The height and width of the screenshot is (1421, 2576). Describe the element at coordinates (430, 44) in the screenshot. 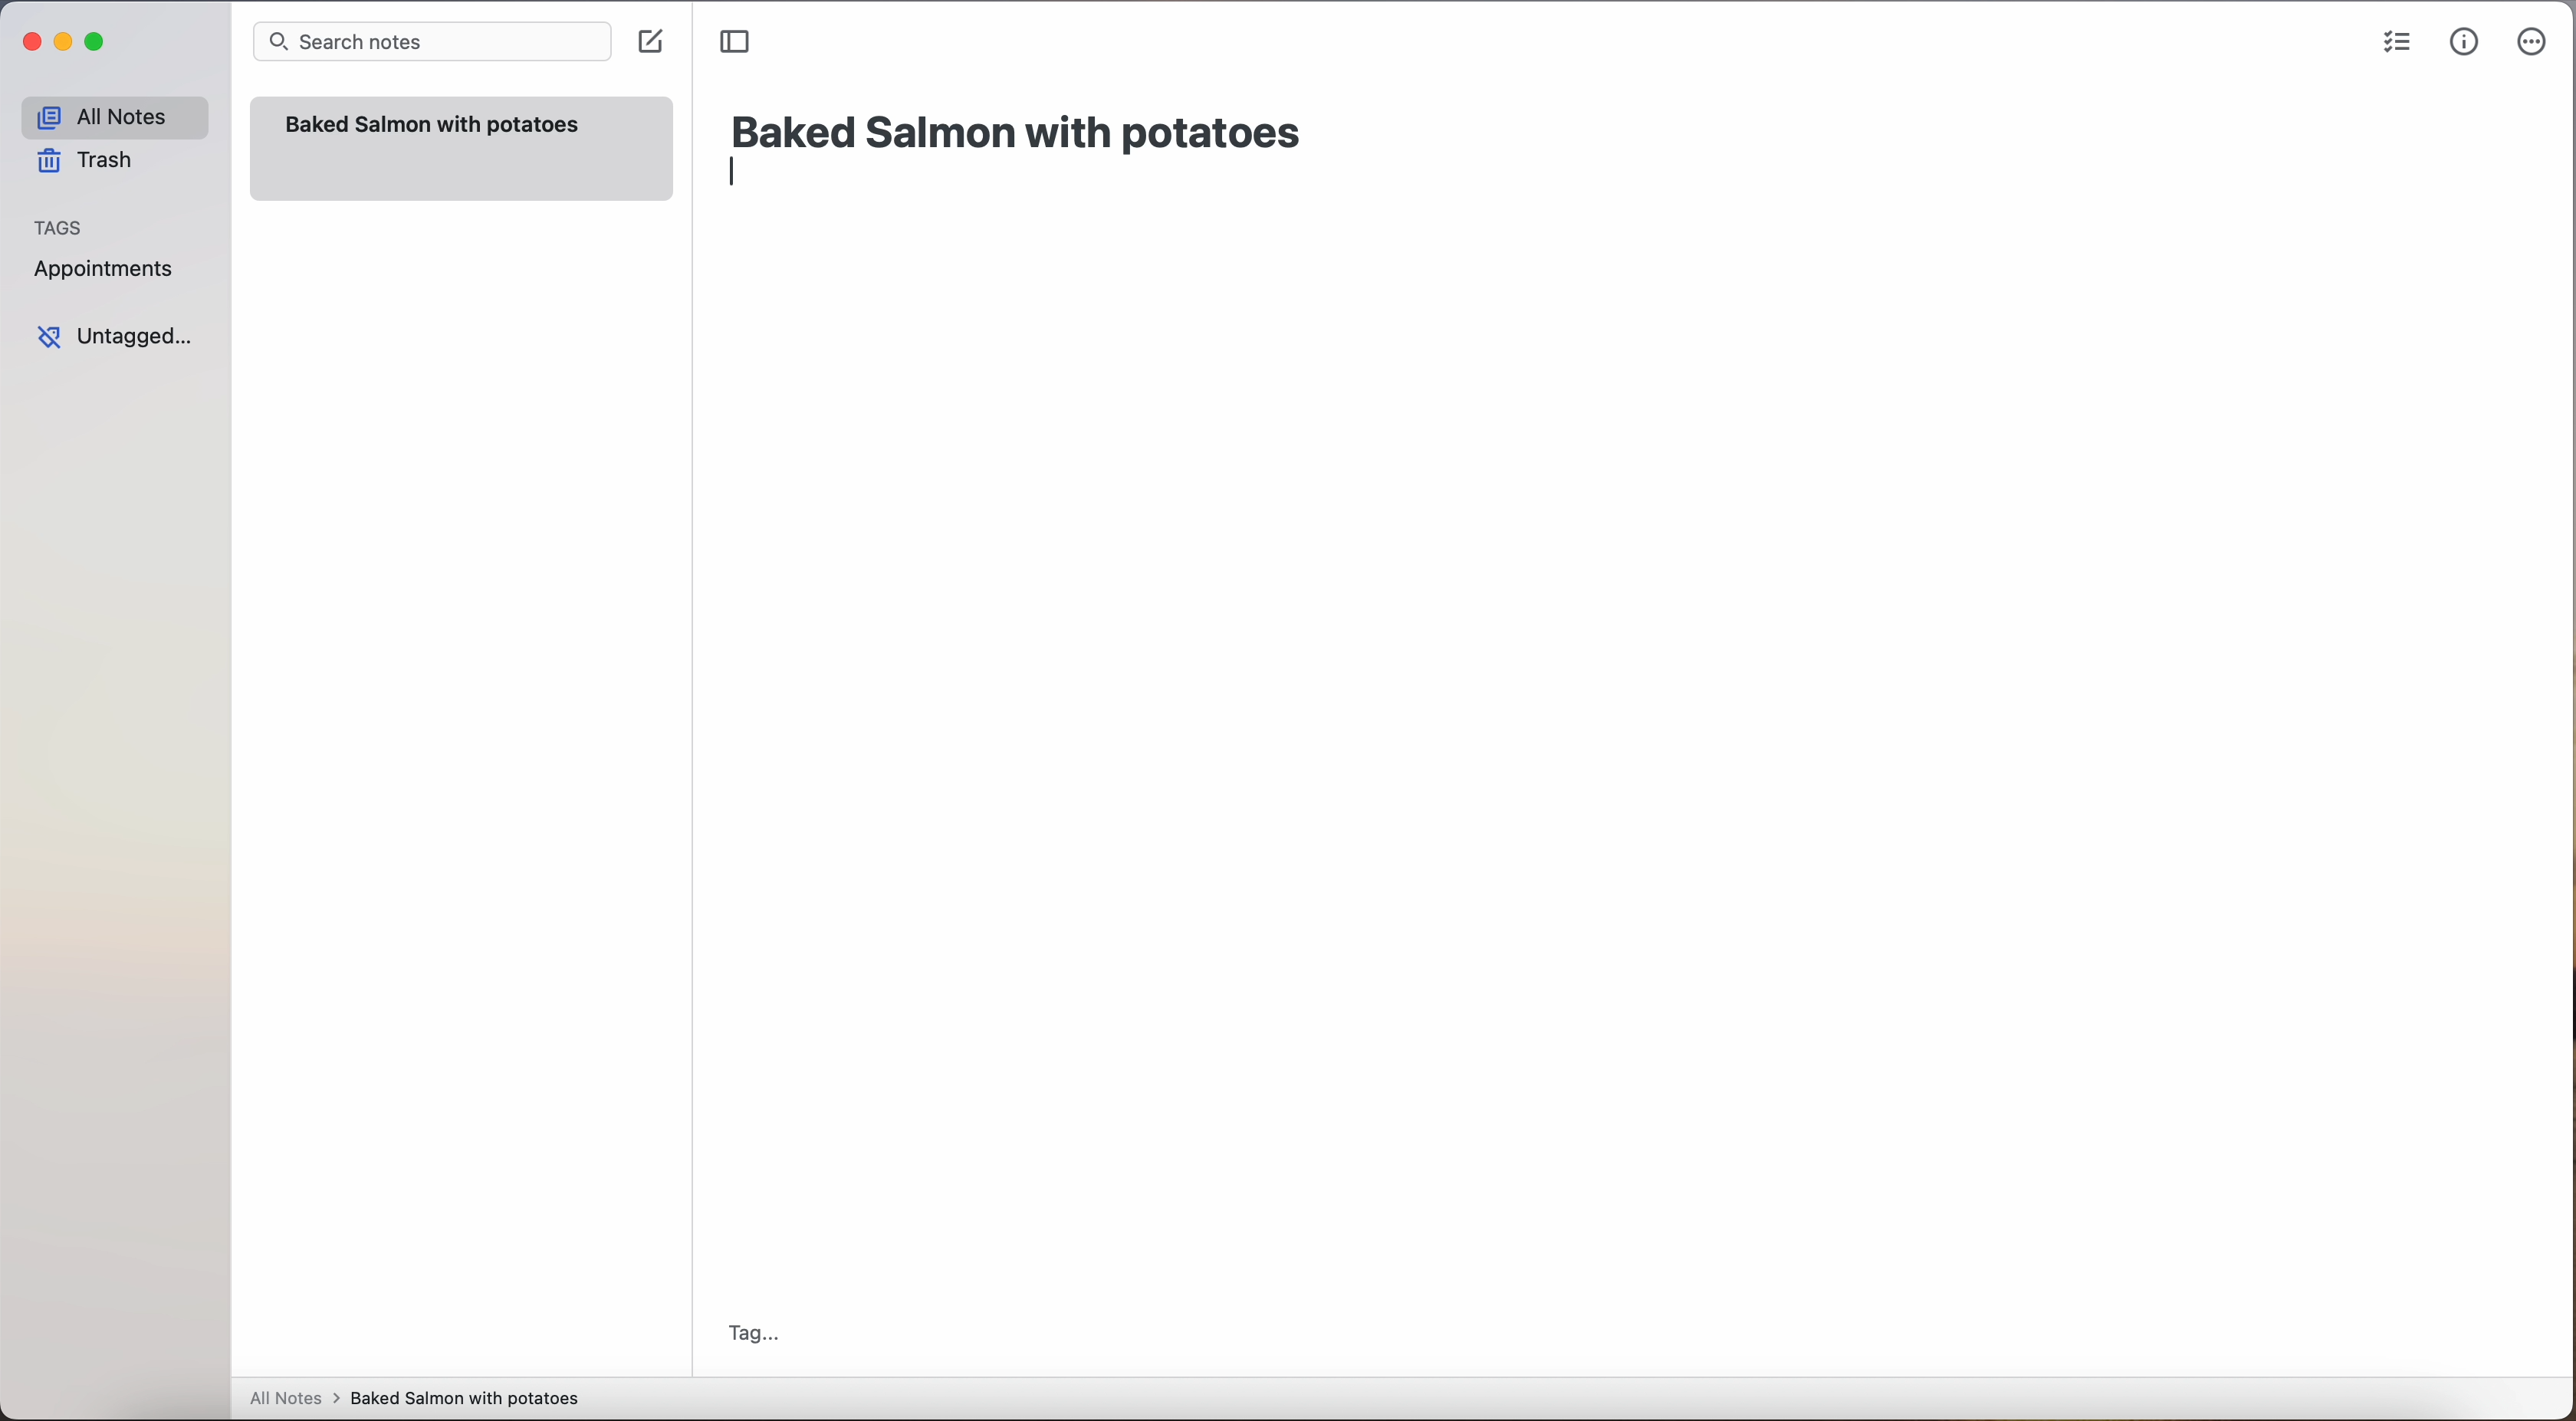

I see `search bar` at that location.